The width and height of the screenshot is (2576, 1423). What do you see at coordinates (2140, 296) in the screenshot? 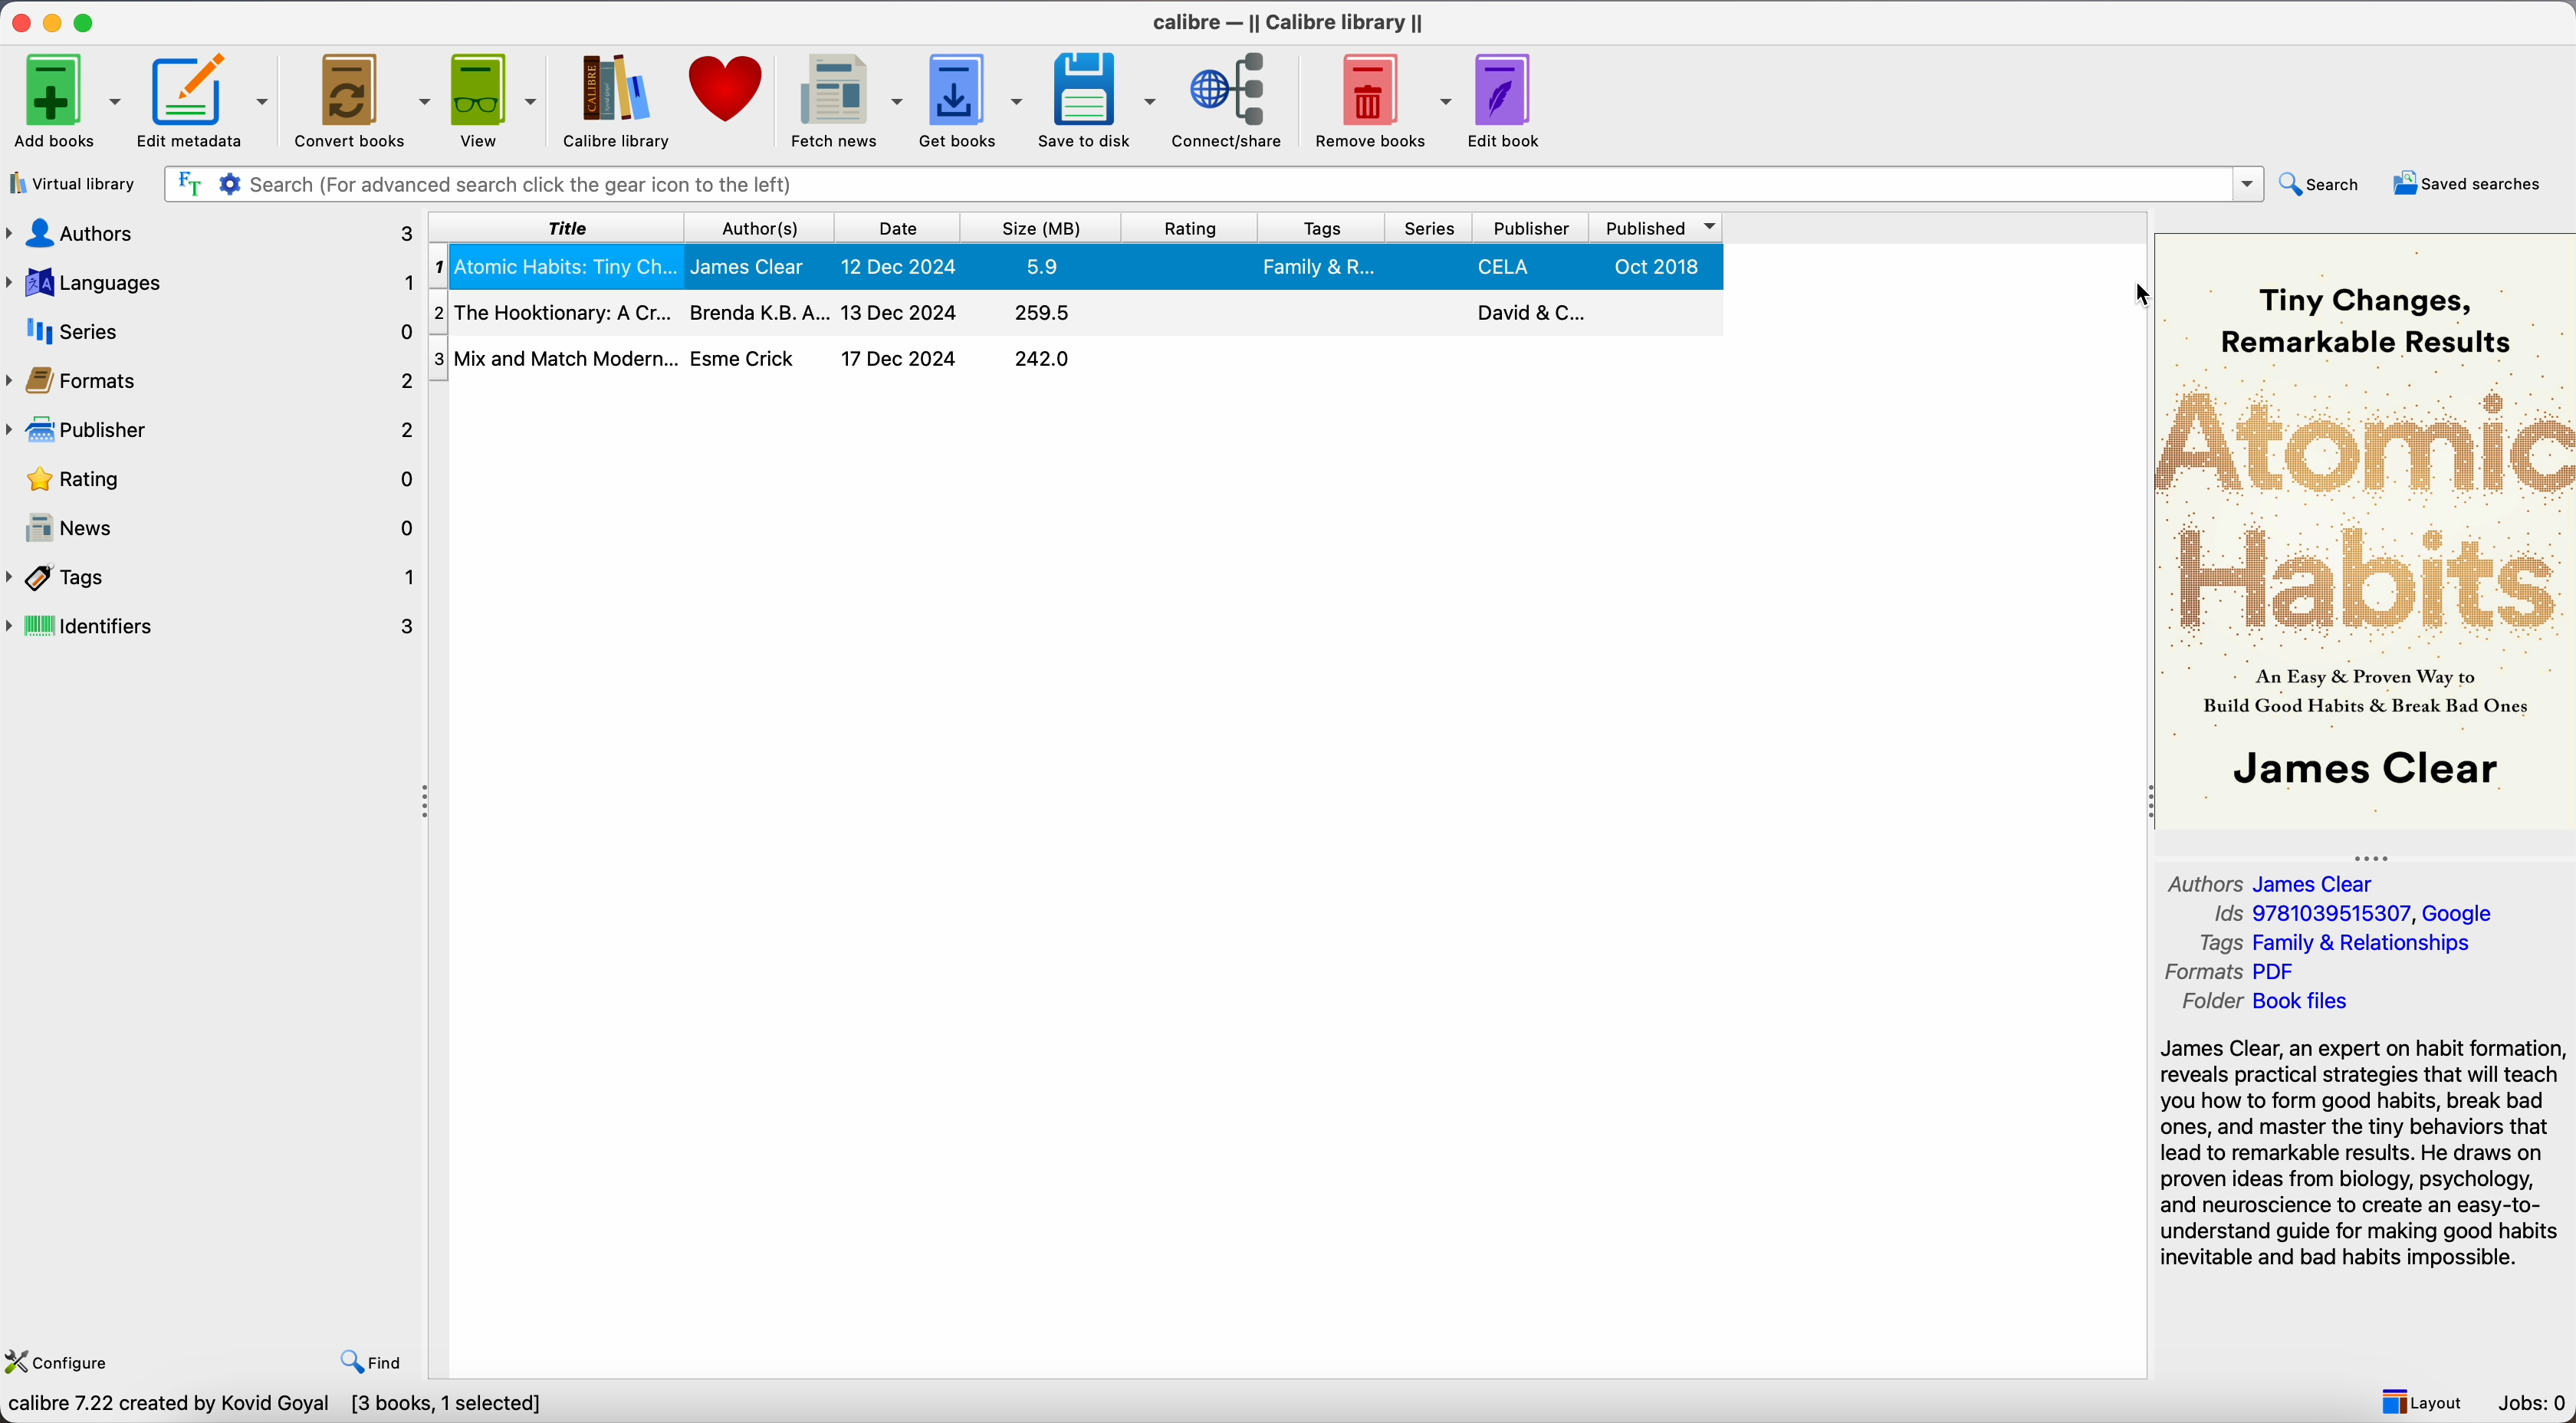
I see `cursor` at bounding box center [2140, 296].